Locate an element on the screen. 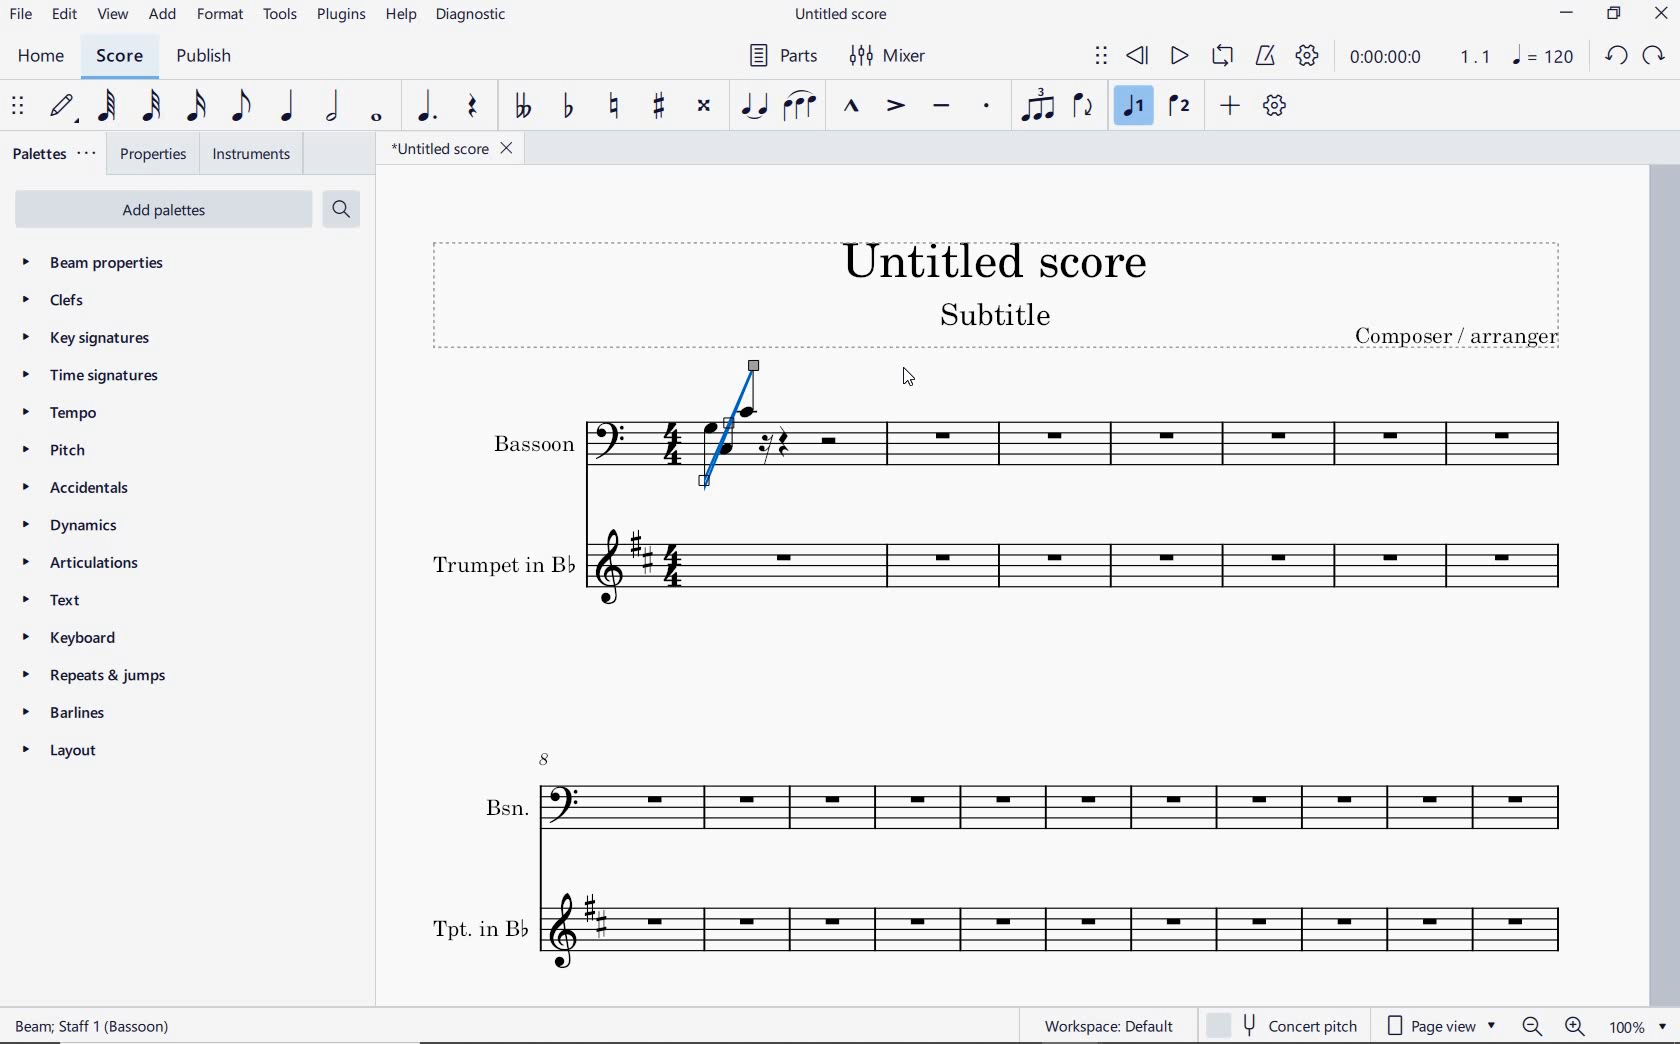 Image resolution: width=1680 pixels, height=1044 pixels. UNDO is located at coordinates (1617, 57).